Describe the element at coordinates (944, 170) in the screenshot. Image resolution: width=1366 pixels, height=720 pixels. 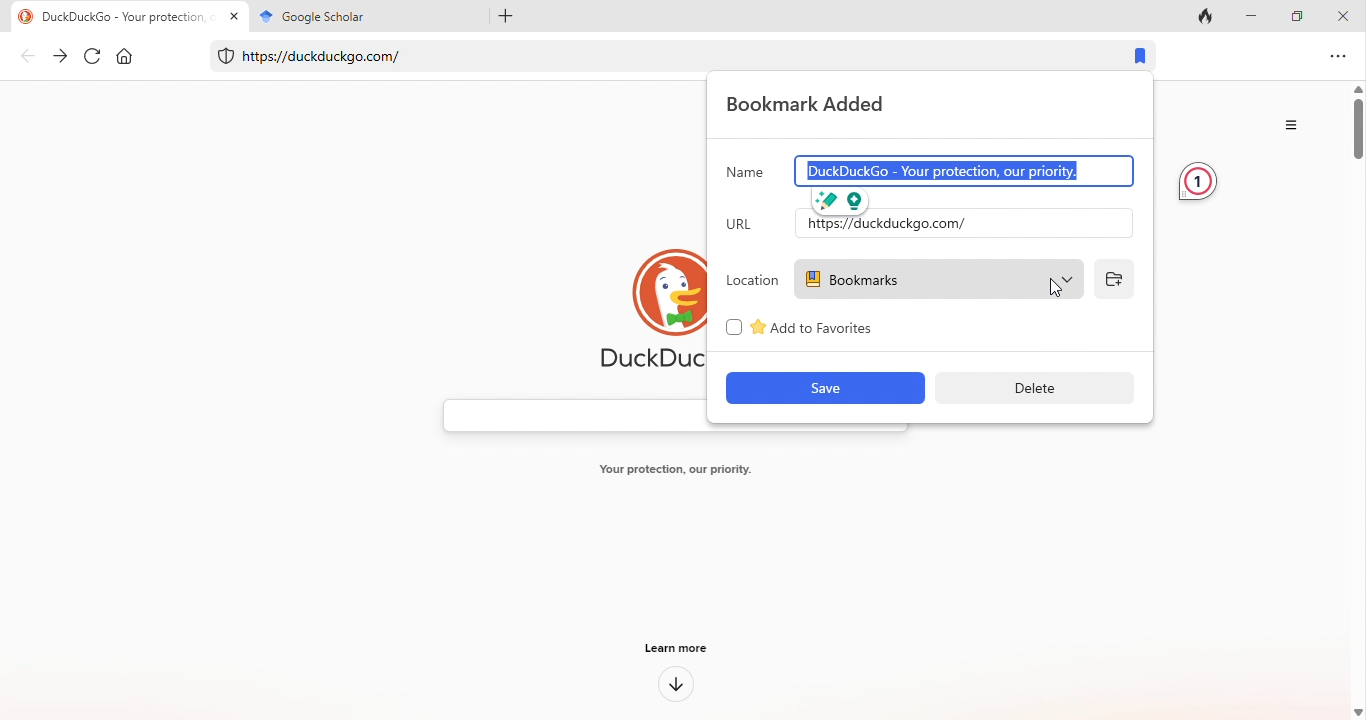
I see `name input` at that location.